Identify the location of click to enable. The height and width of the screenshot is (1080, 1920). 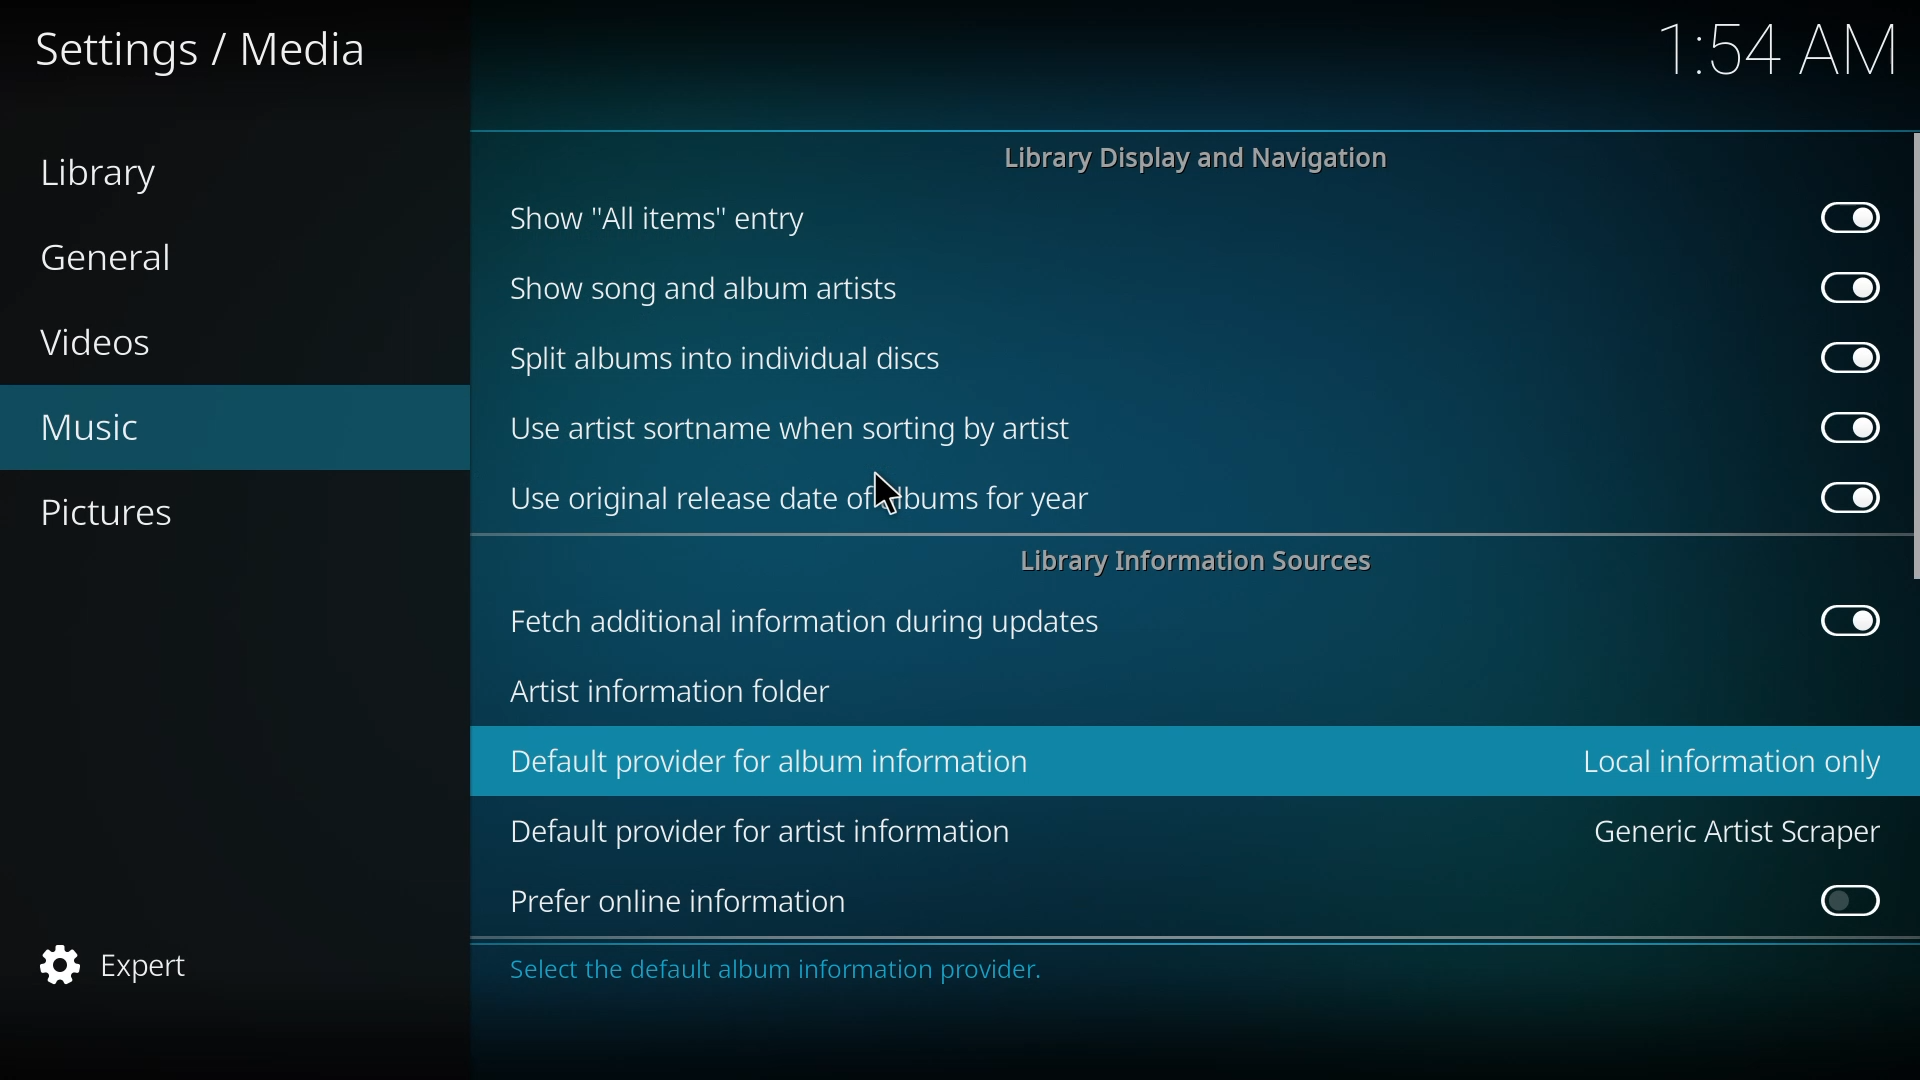
(1839, 903).